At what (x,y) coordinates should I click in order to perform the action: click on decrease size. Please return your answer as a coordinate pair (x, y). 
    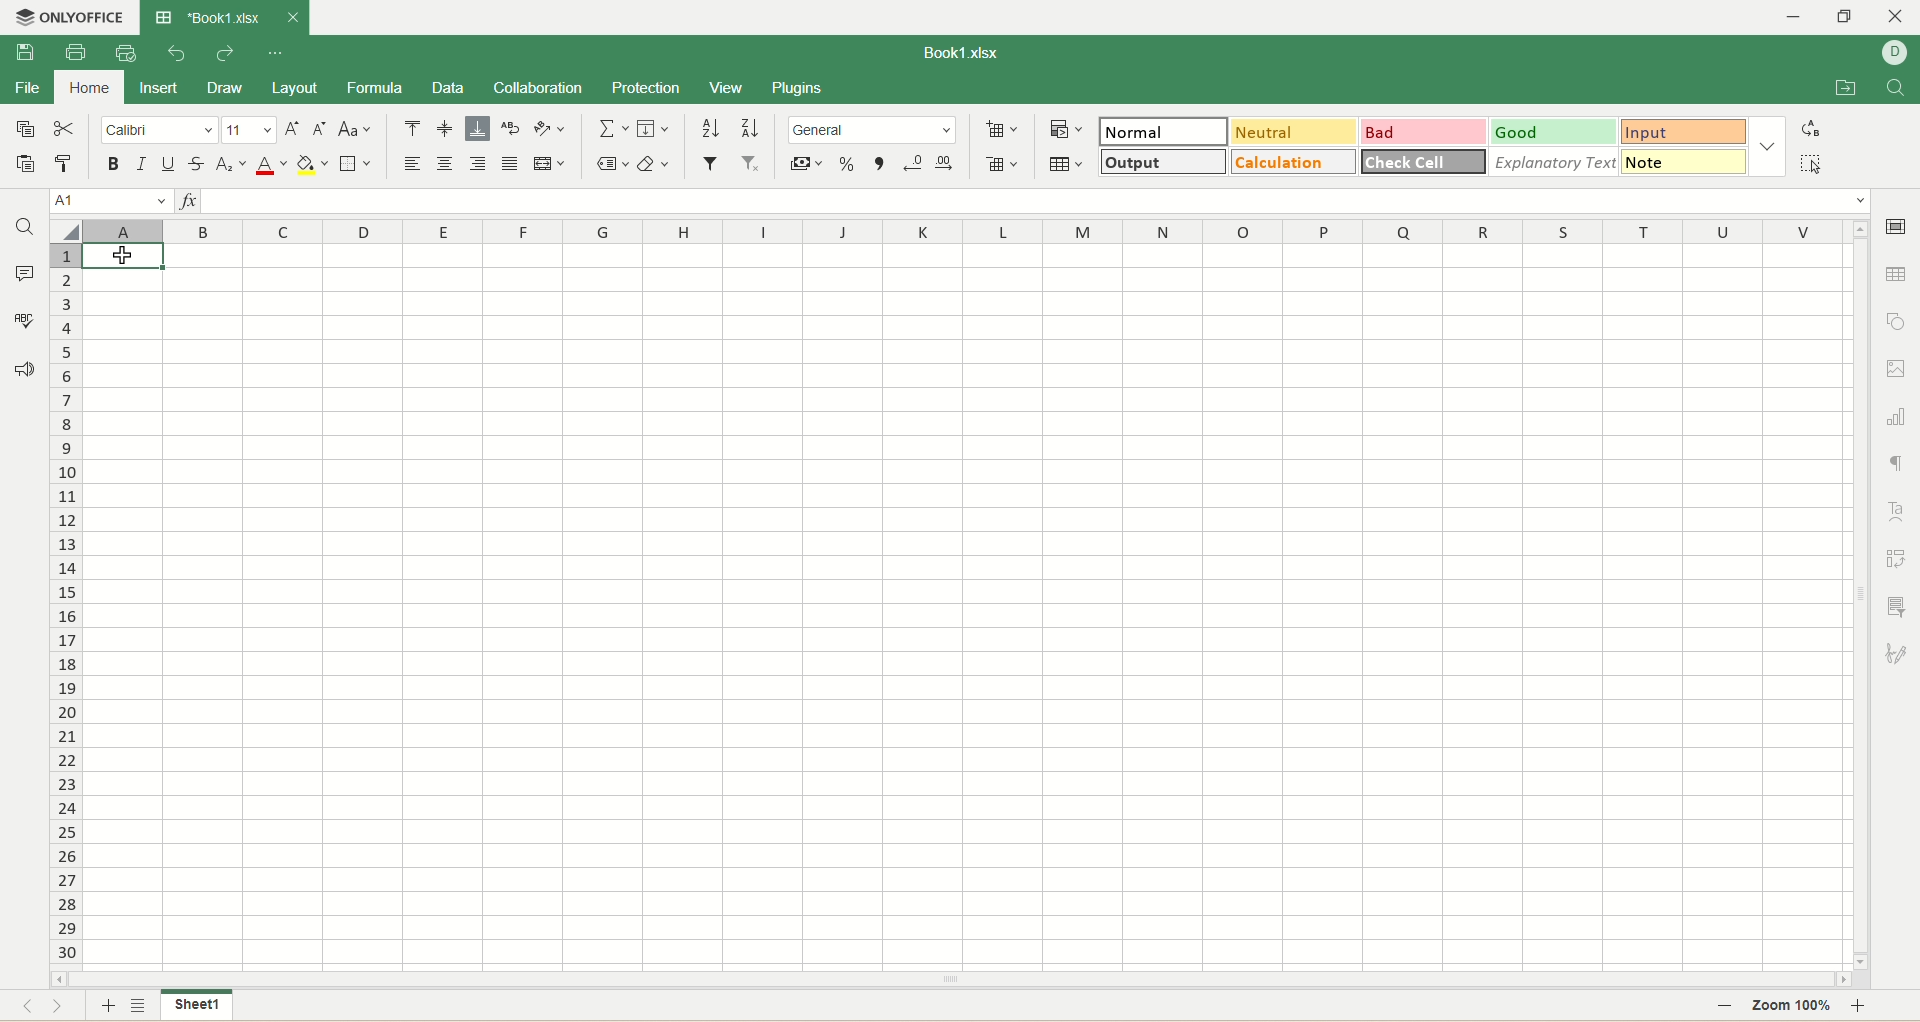
    Looking at the image, I should click on (323, 130).